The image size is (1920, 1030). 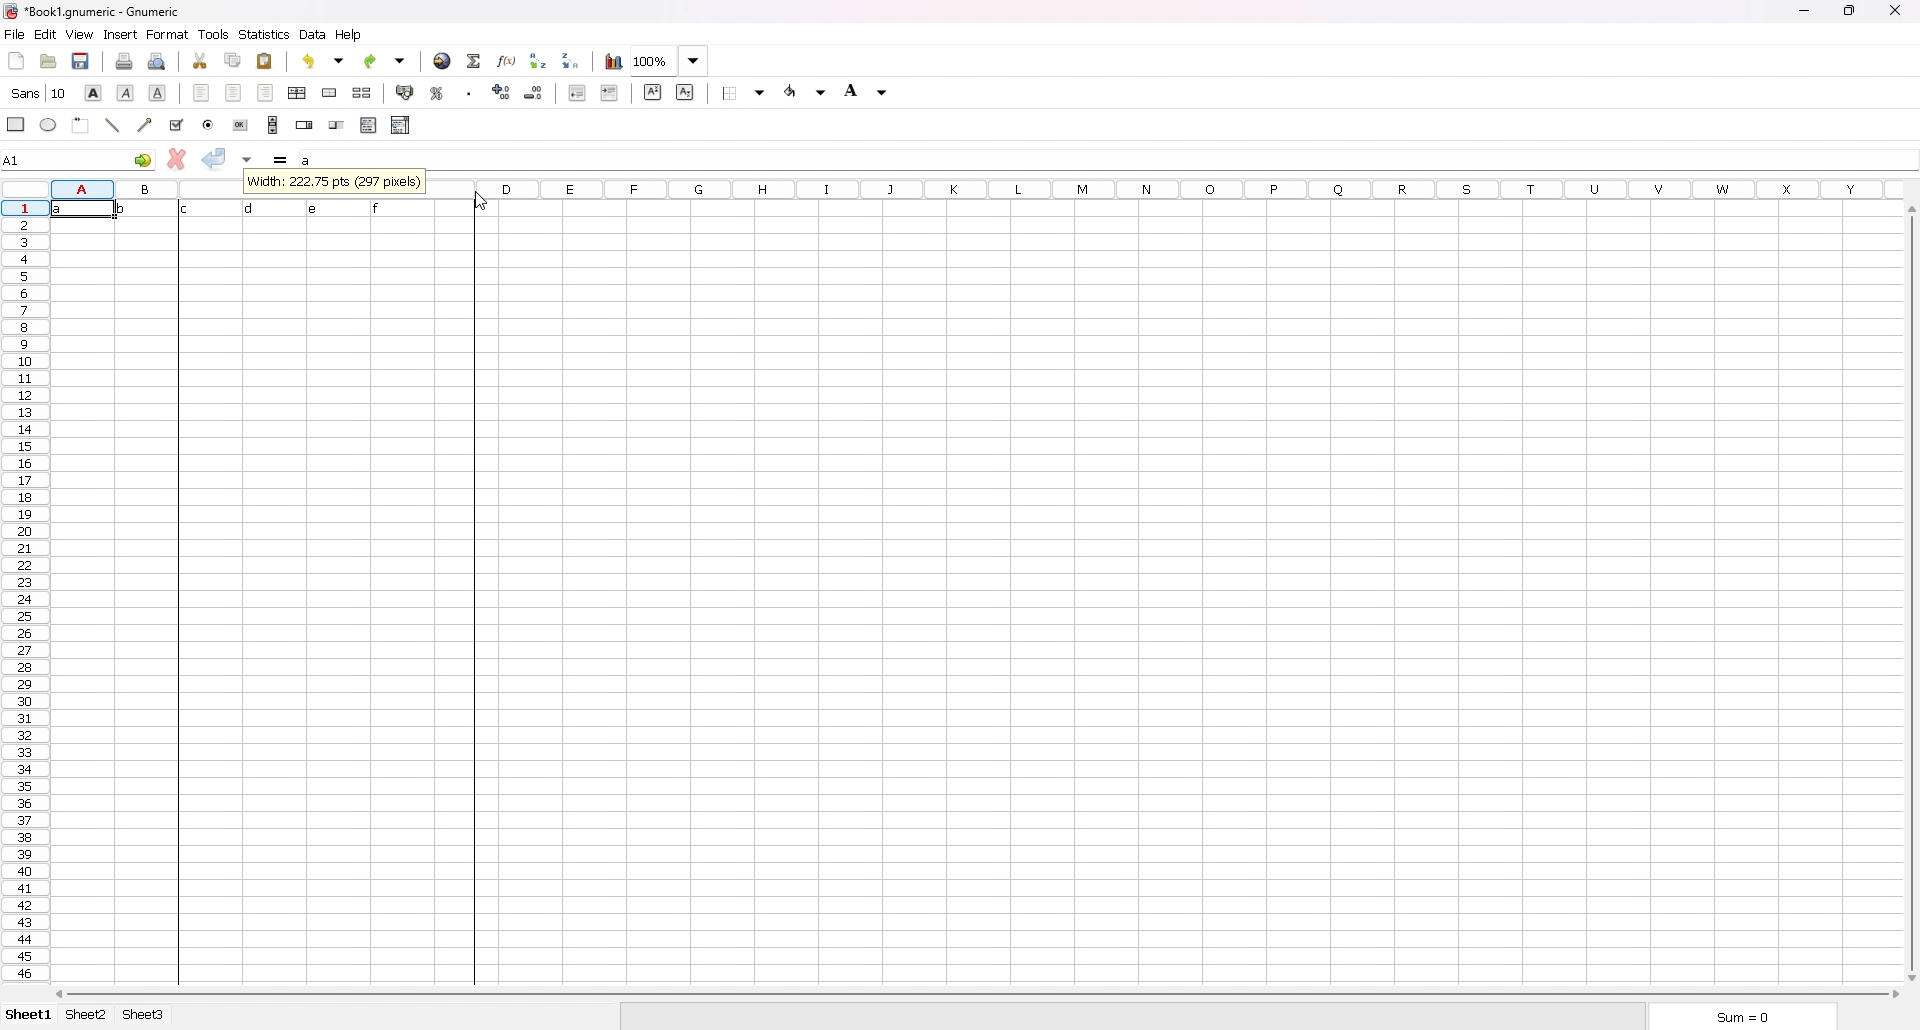 What do you see at coordinates (1849, 11) in the screenshot?
I see `resize` at bounding box center [1849, 11].